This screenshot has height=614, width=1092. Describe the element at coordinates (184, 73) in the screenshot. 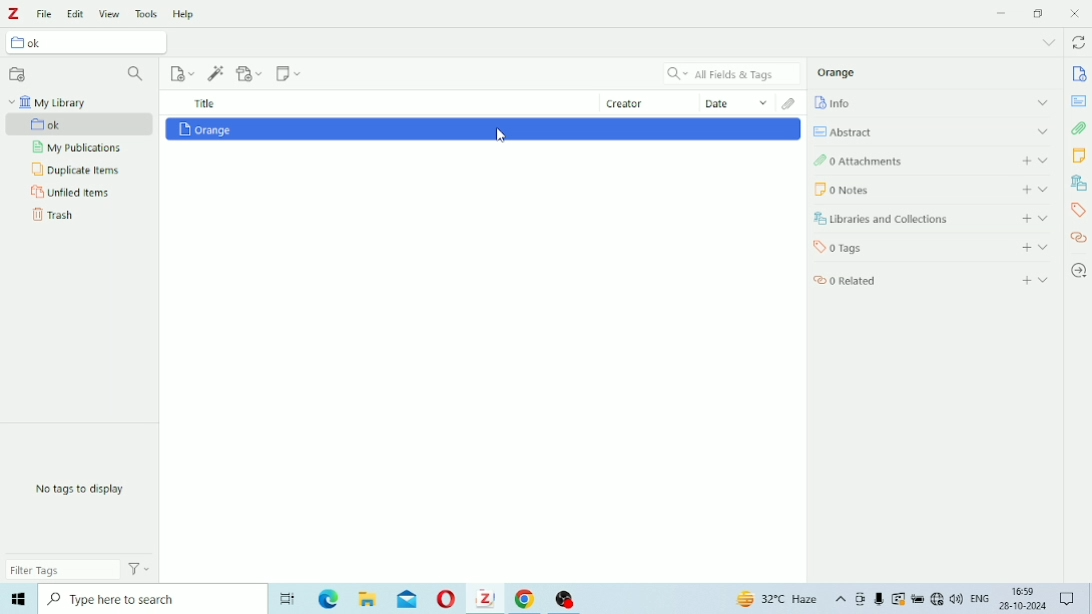

I see `New Item` at that location.